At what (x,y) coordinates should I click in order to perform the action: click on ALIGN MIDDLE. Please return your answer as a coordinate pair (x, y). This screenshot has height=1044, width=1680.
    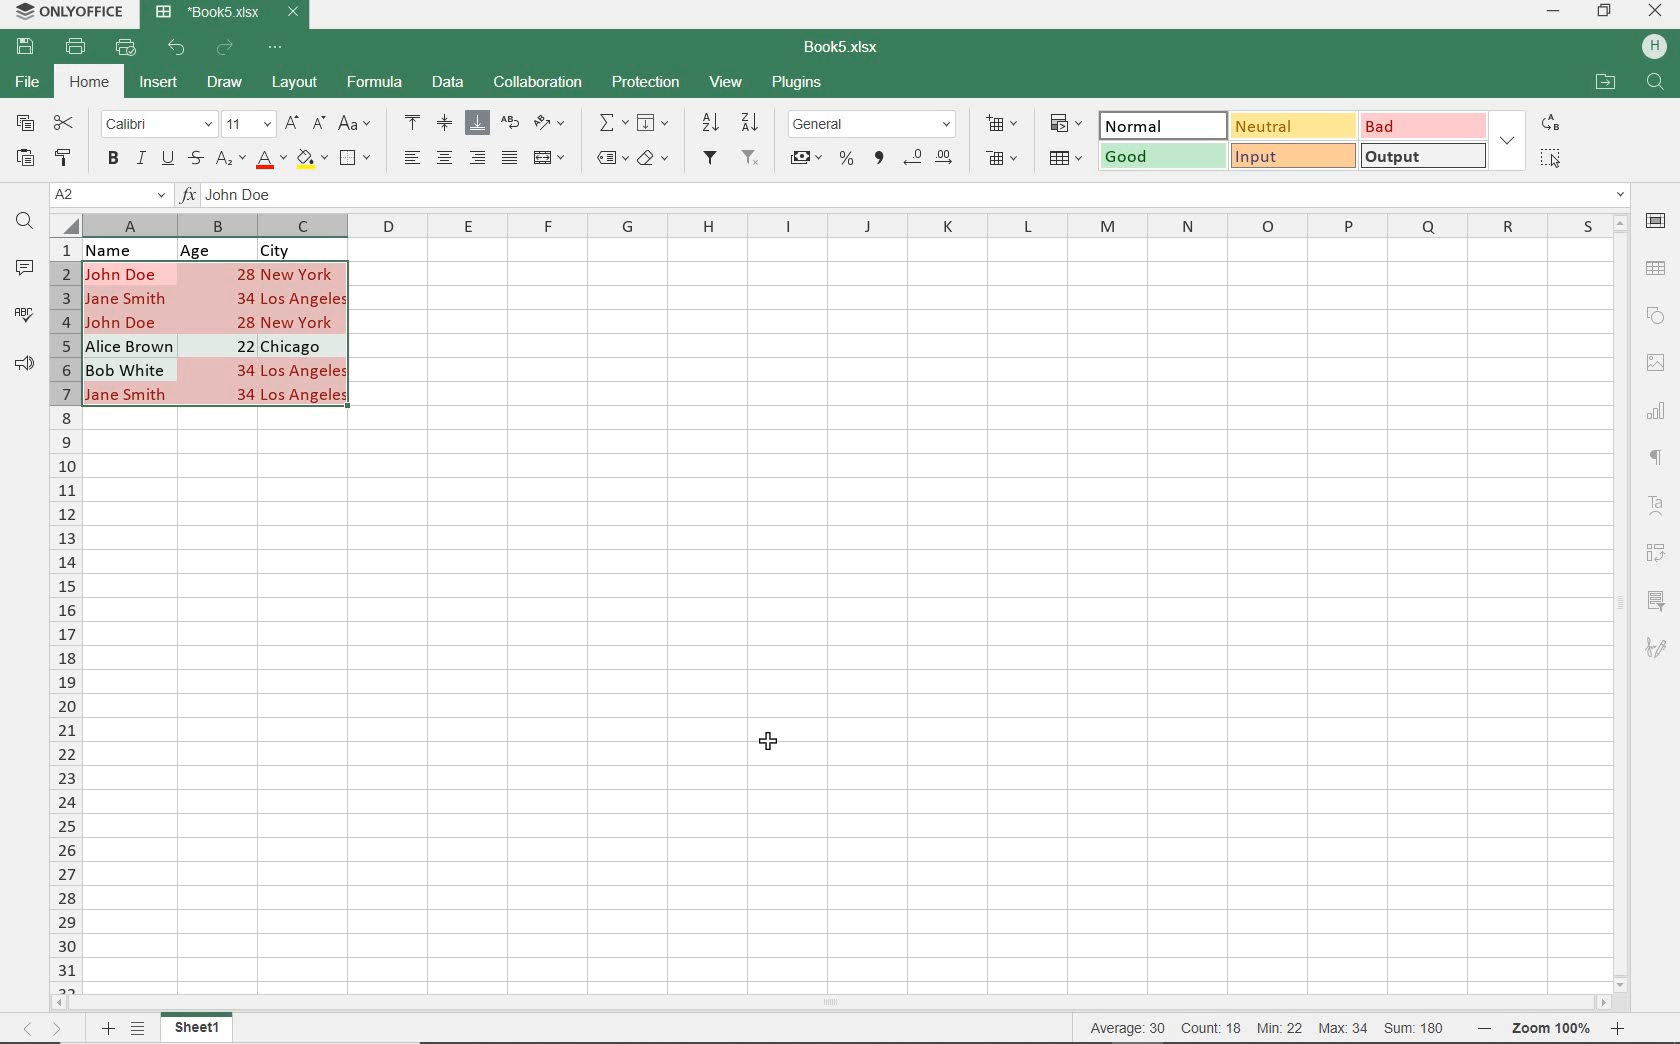
    Looking at the image, I should click on (444, 122).